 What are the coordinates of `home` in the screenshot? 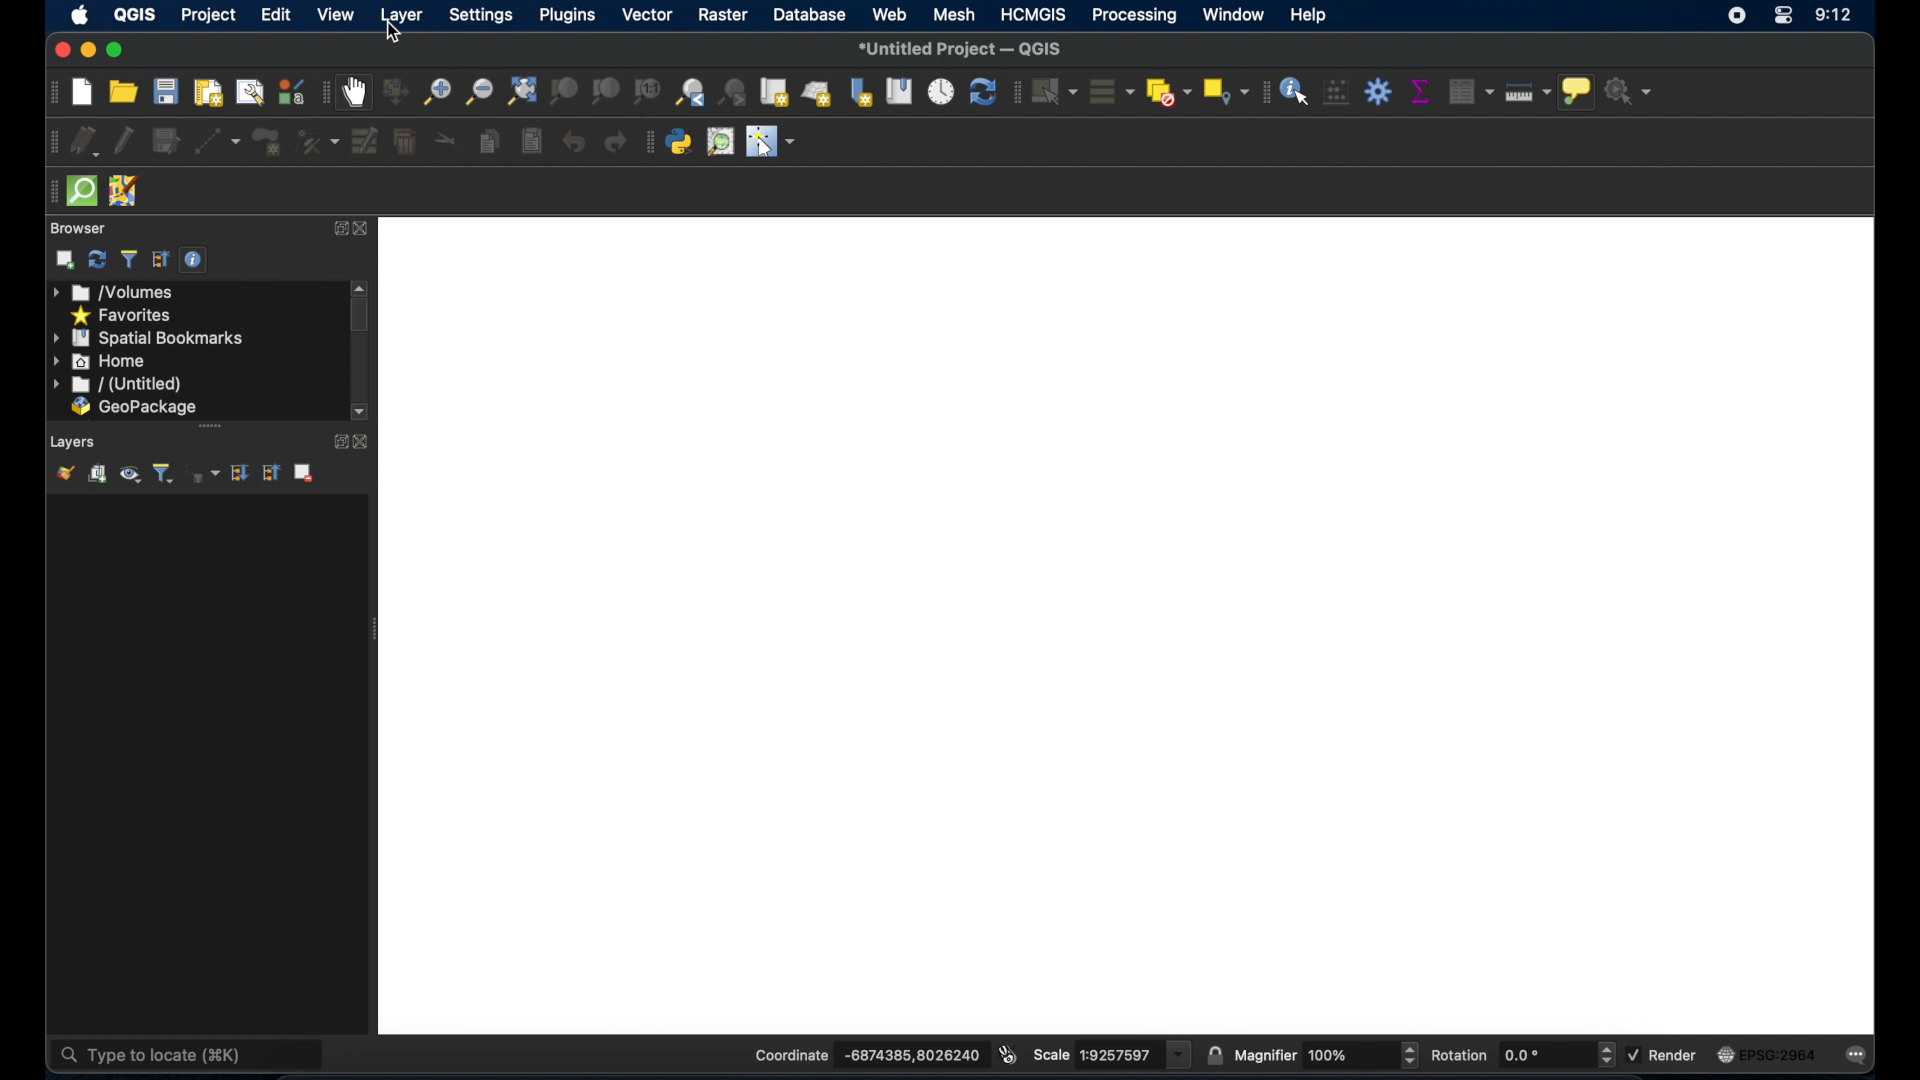 It's located at (101, 361).